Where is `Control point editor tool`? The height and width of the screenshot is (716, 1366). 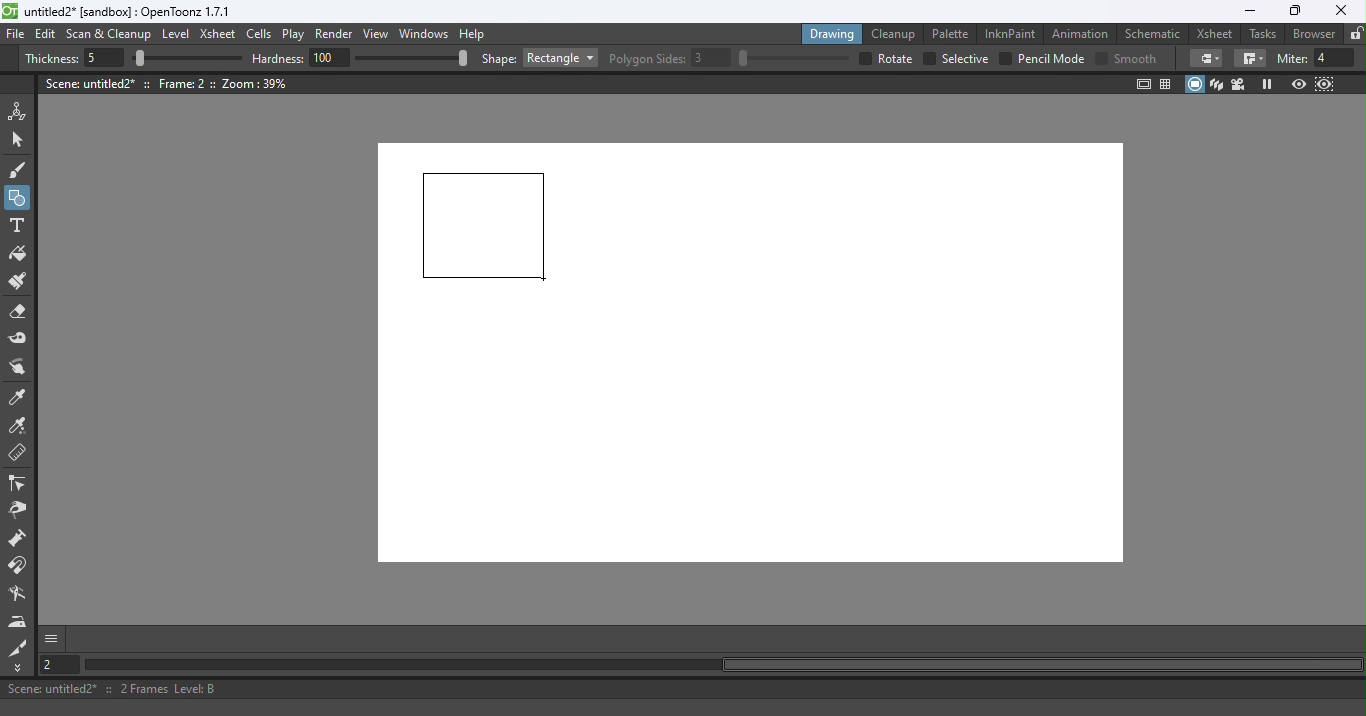
Control point editor tool is located at coordinates (18, 485).